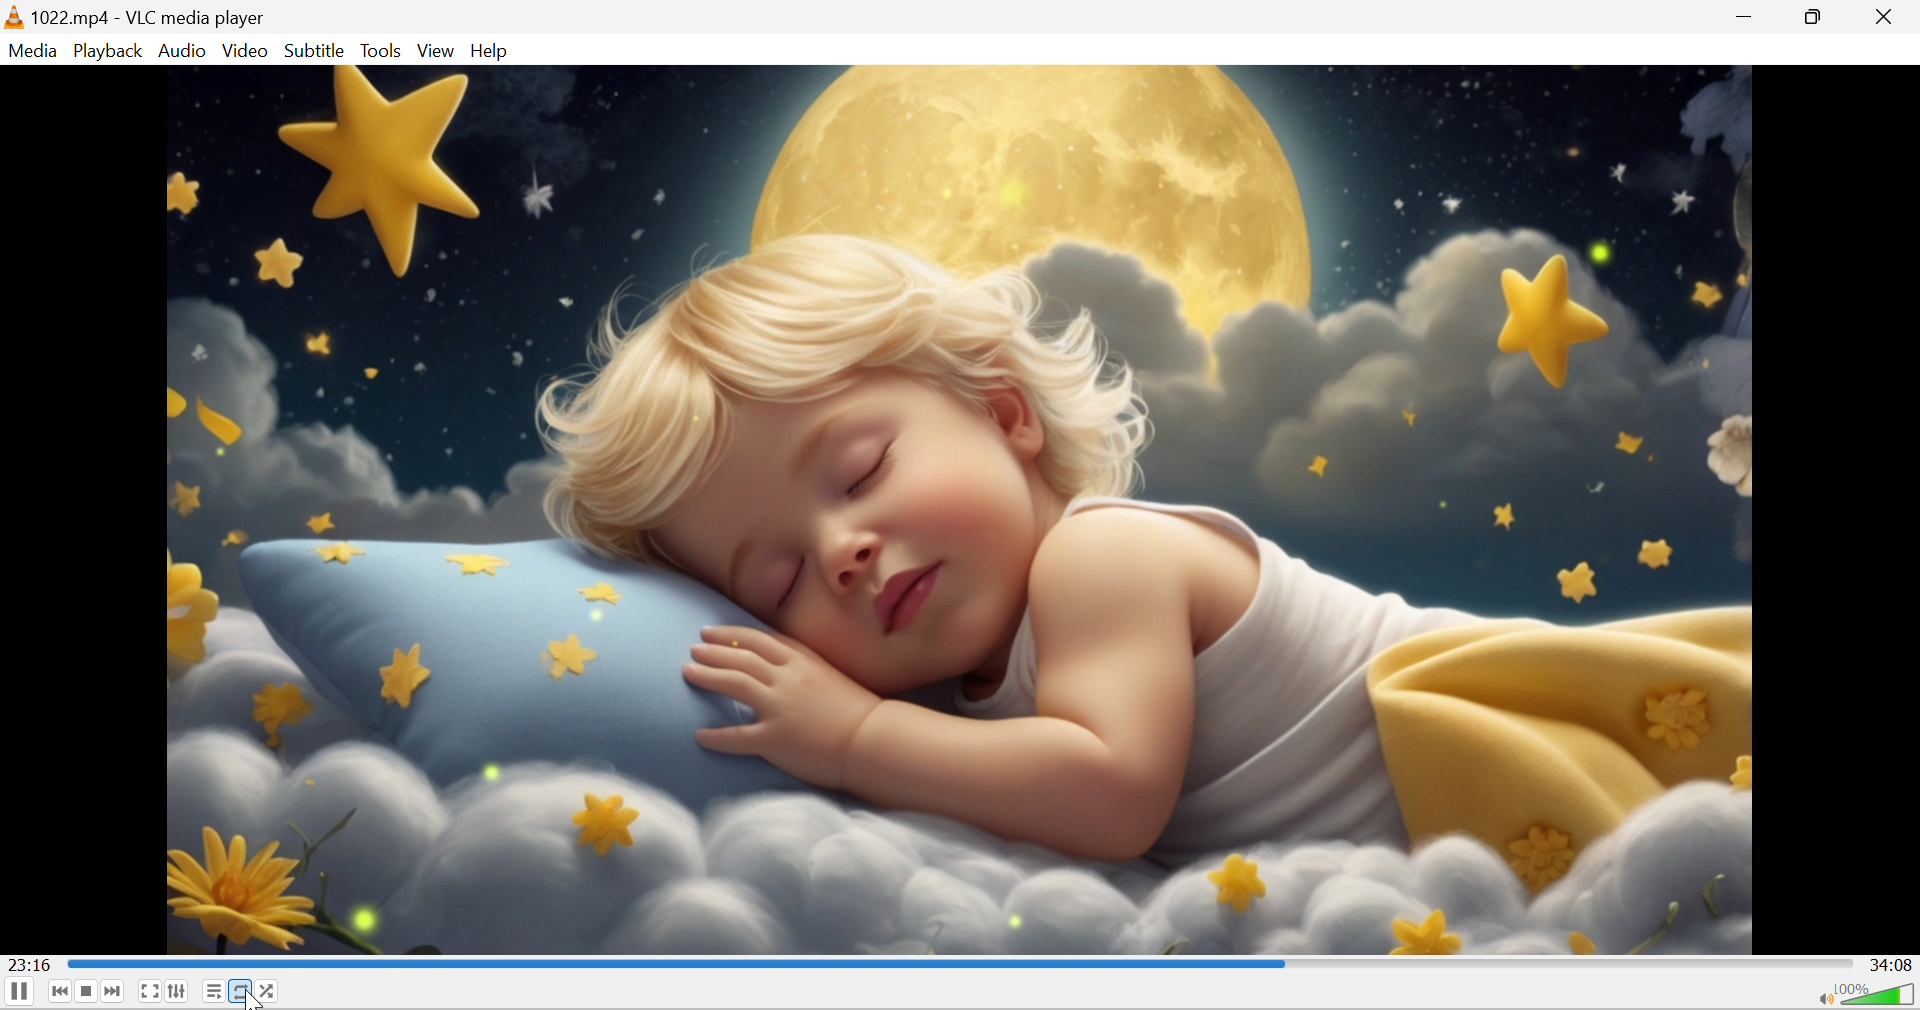 This screenshot has width=1920, height=1010. What do you see at coordinates (1821, 998) in the screenshot?
I see `Mute` at bounding box center [1821, 998].